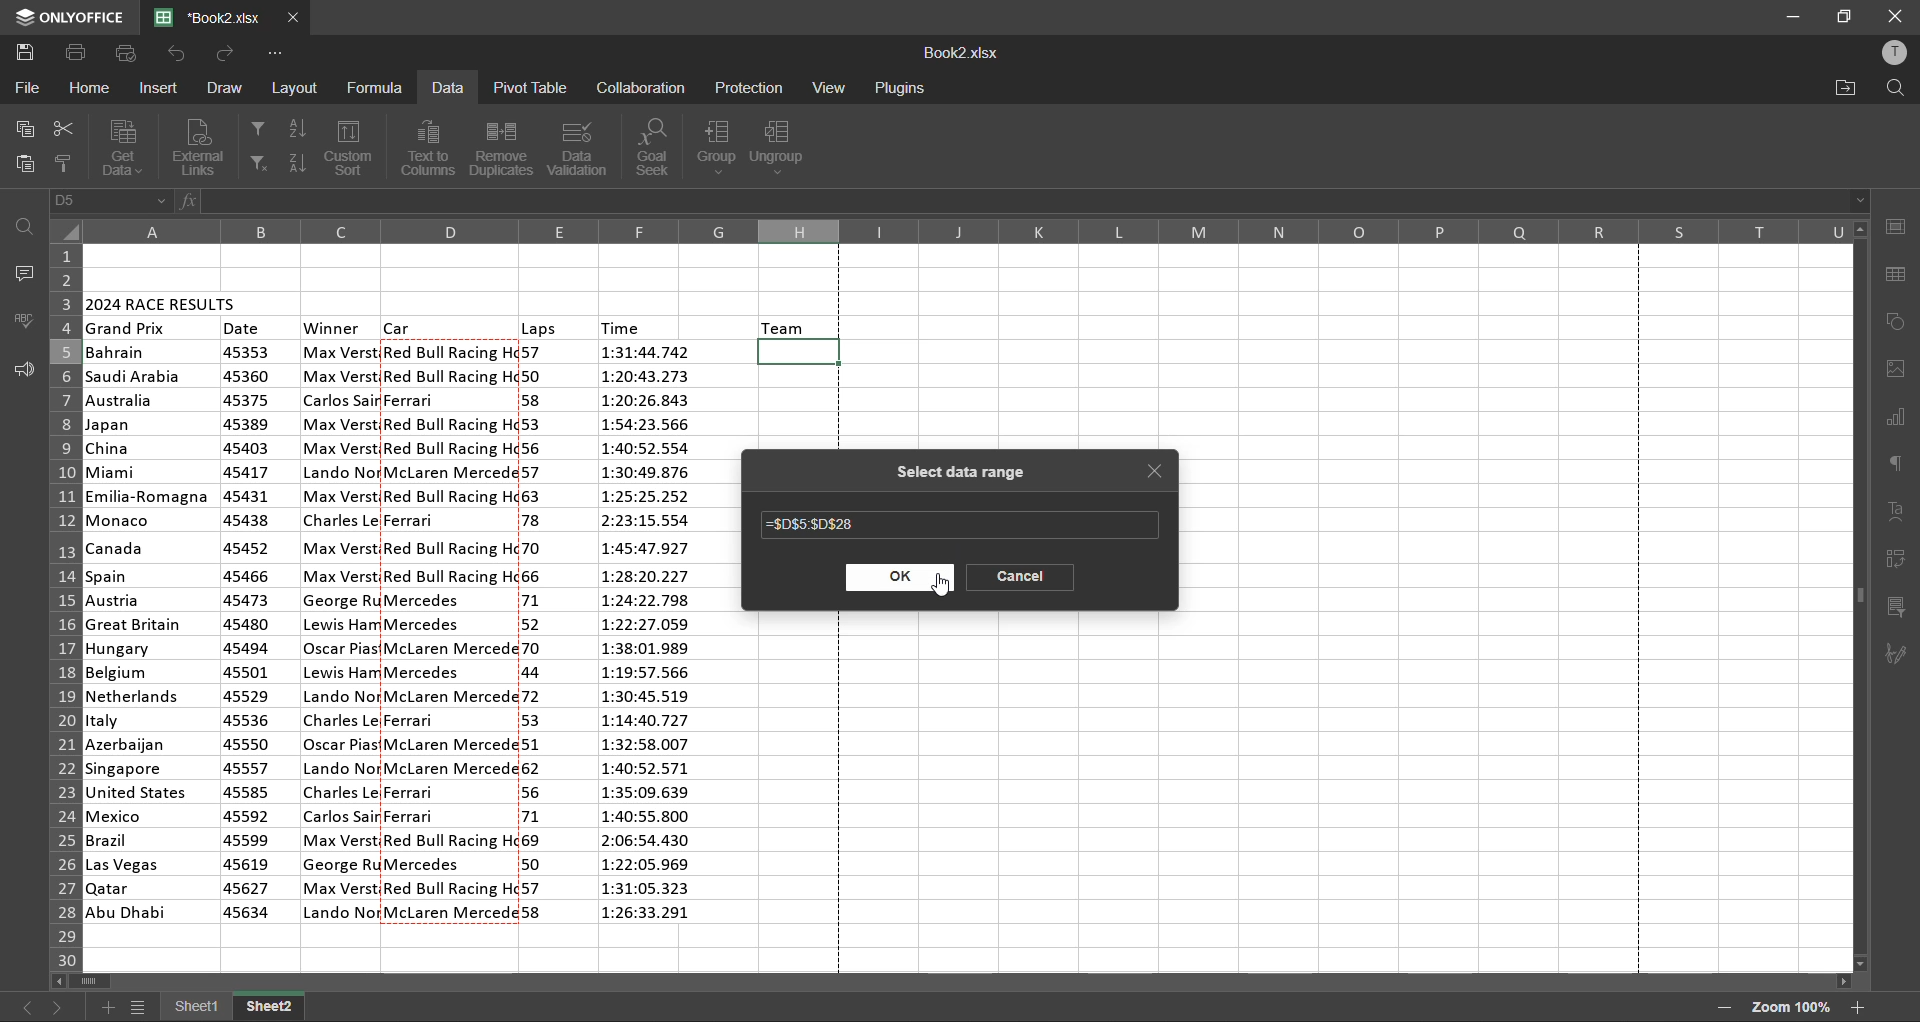 The width and height of the screenshot is (1920, 1022). I want to click on profile, so click(1893, 56).